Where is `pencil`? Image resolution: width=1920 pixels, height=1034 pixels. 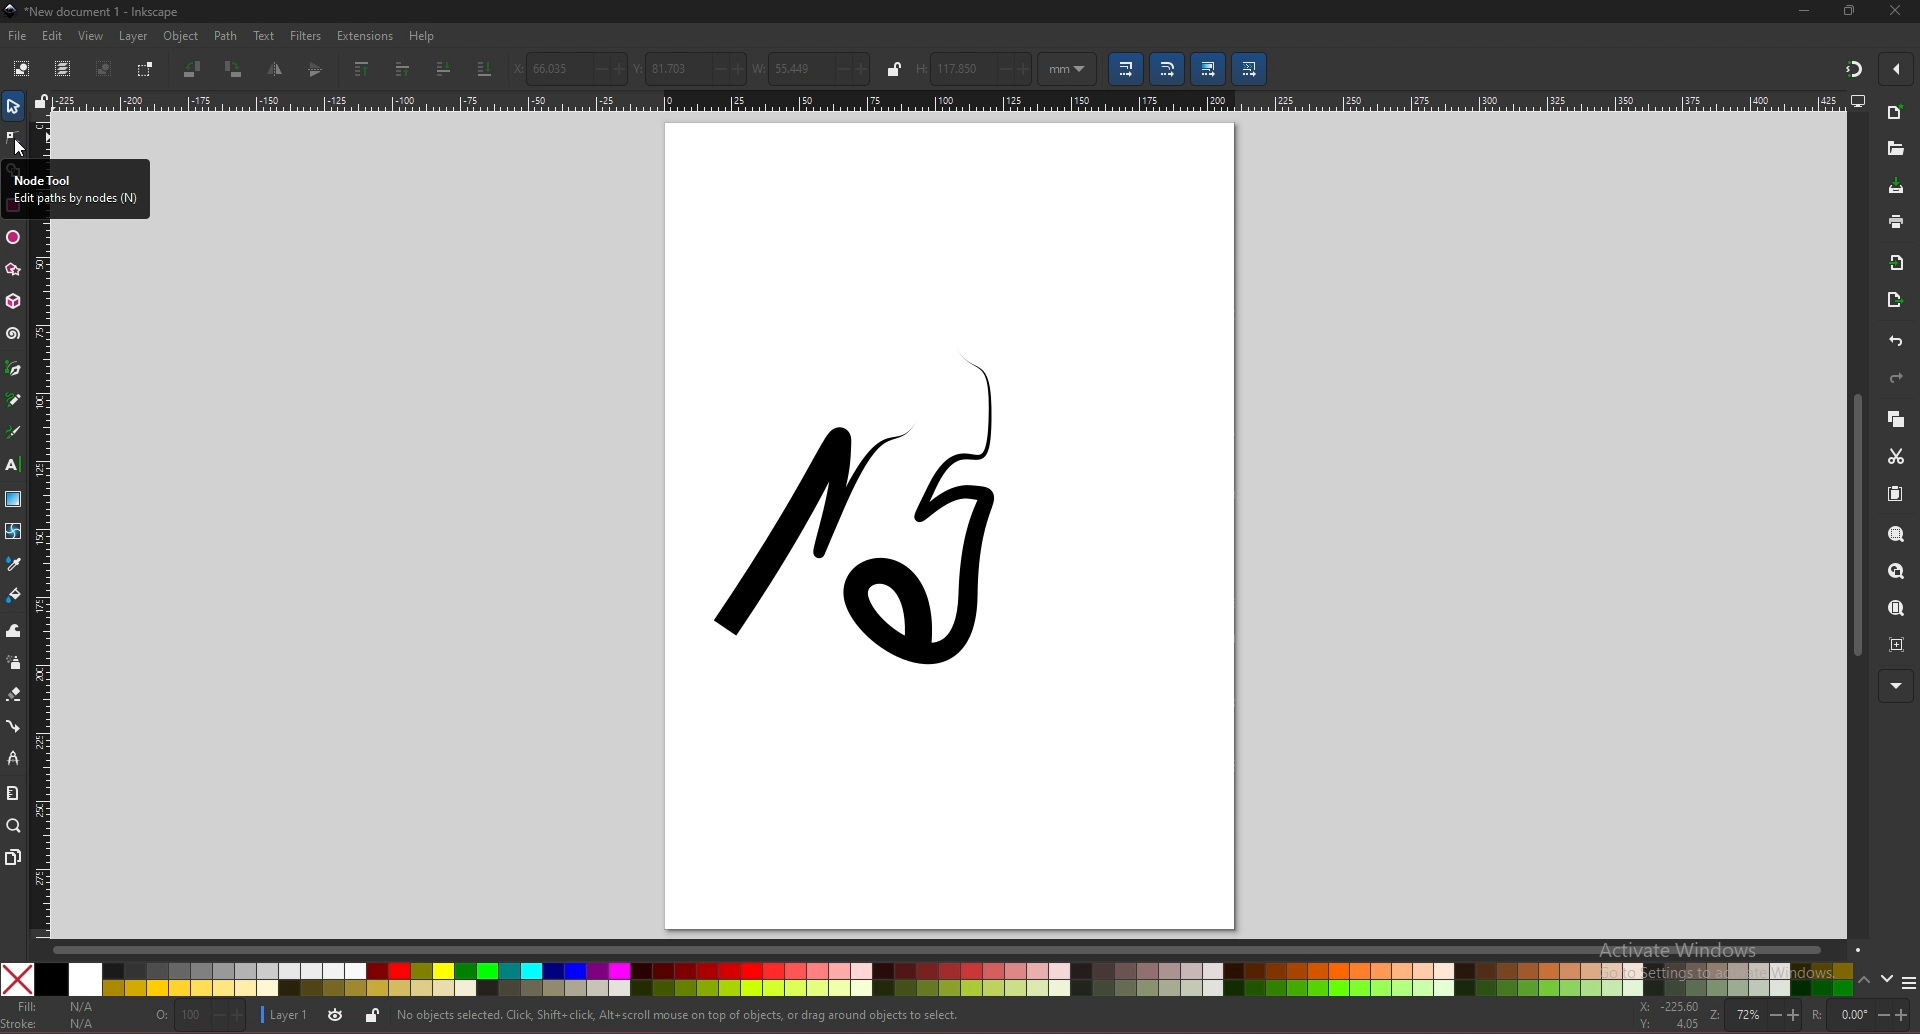 pencil is located at coordinates (14, 398).